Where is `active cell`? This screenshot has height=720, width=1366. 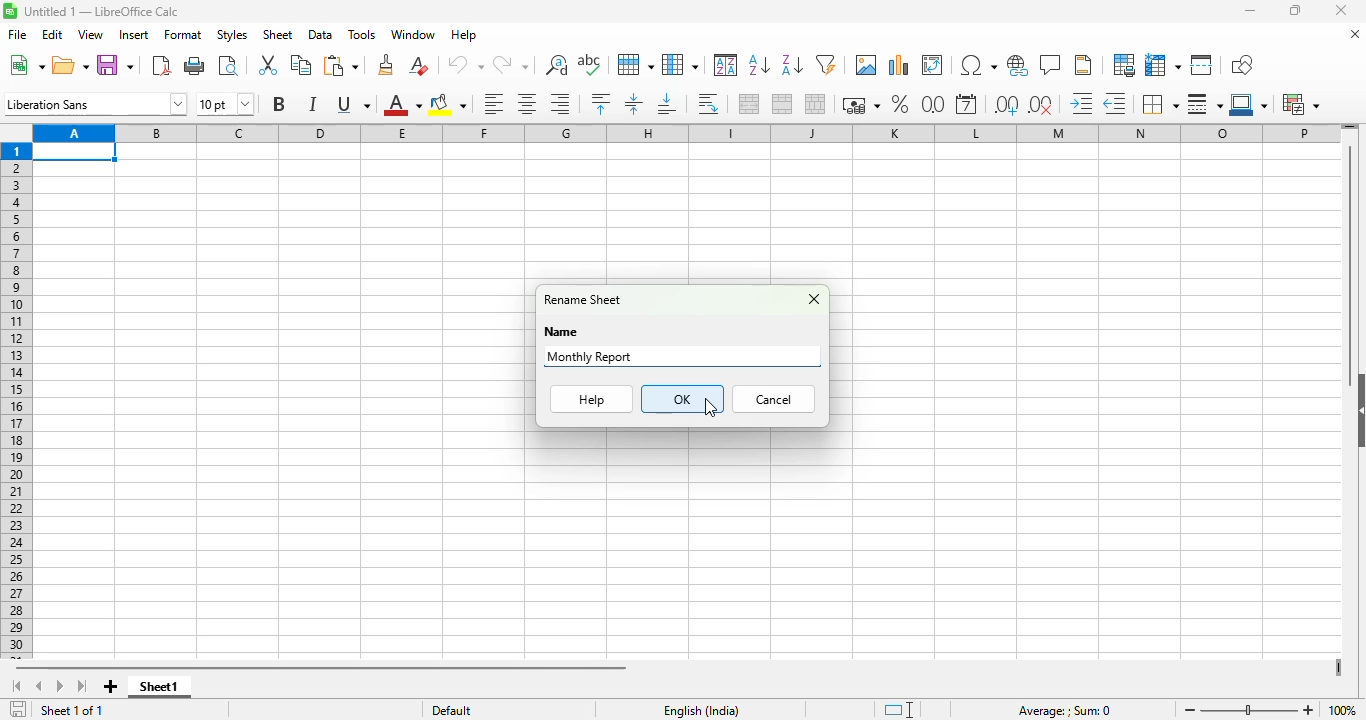
active cell is located at coordinates (75, 152).